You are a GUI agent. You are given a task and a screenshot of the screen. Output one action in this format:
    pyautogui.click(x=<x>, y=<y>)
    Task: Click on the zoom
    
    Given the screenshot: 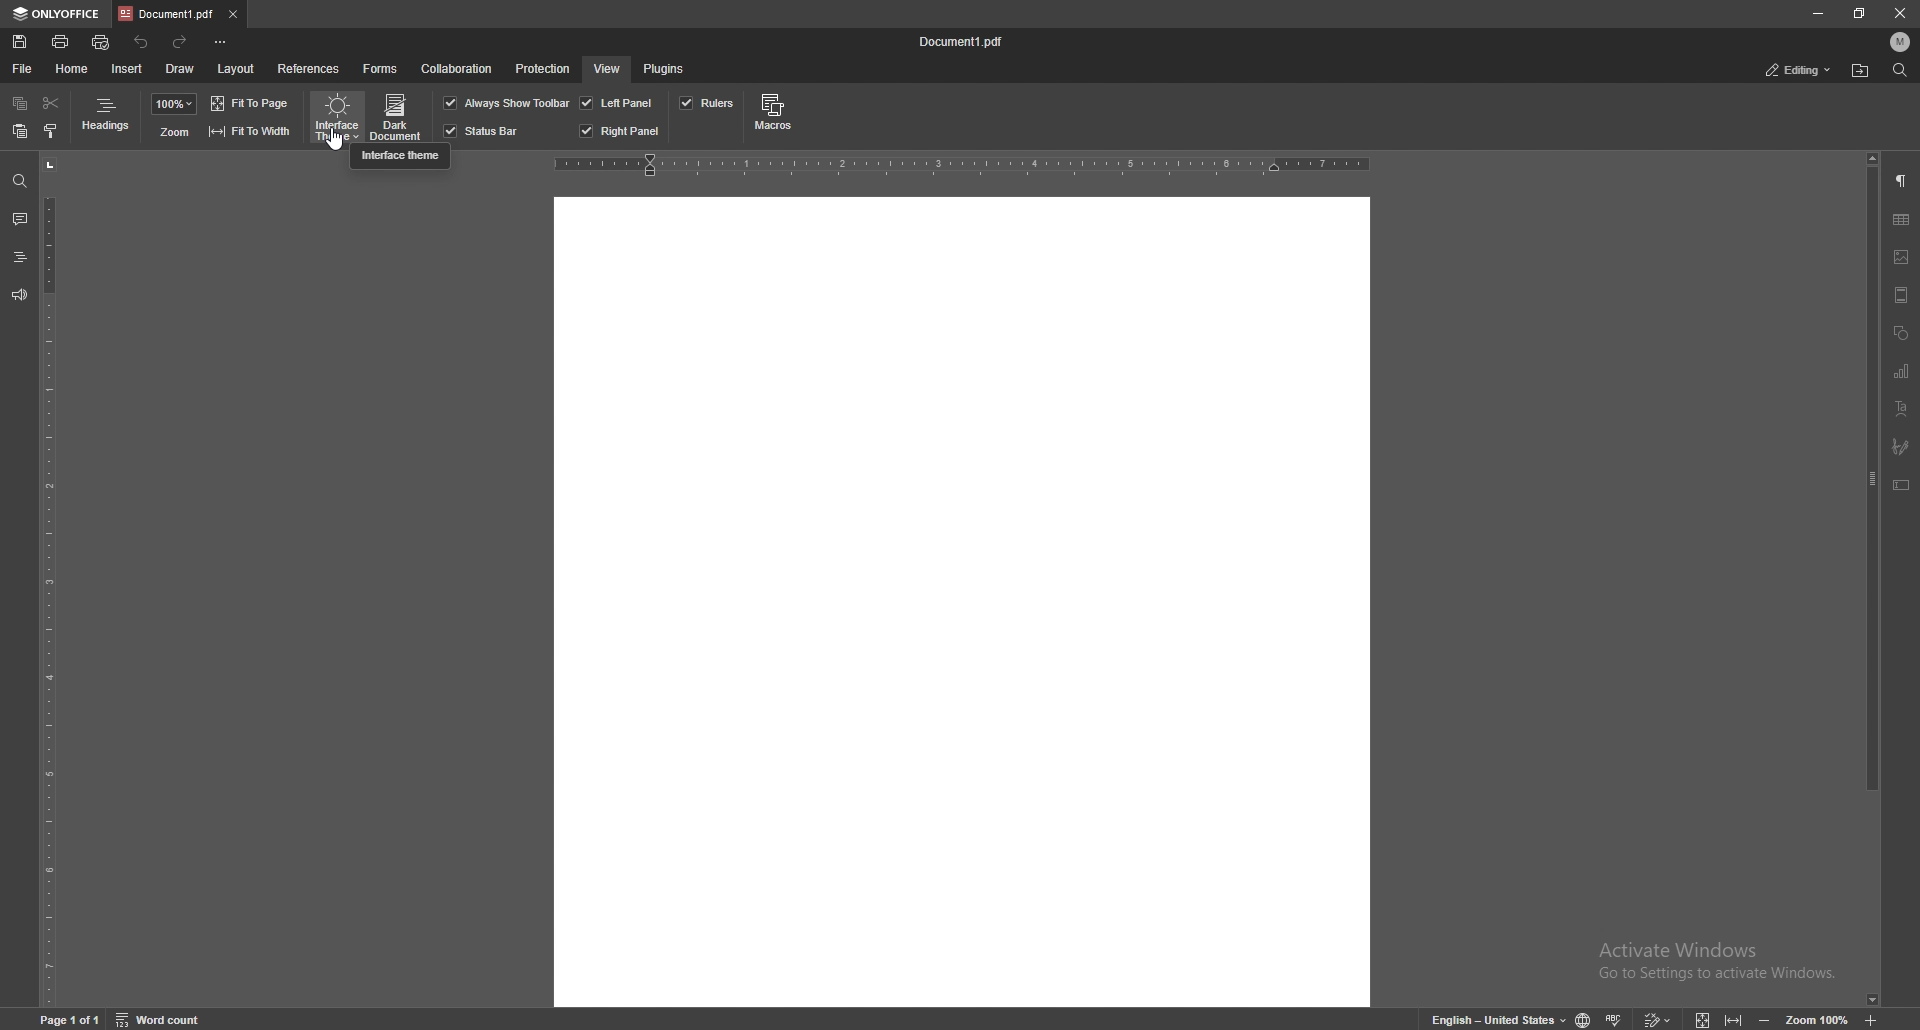 What is the action you would take?
    pyautogui.click(x=174, y=133)
    